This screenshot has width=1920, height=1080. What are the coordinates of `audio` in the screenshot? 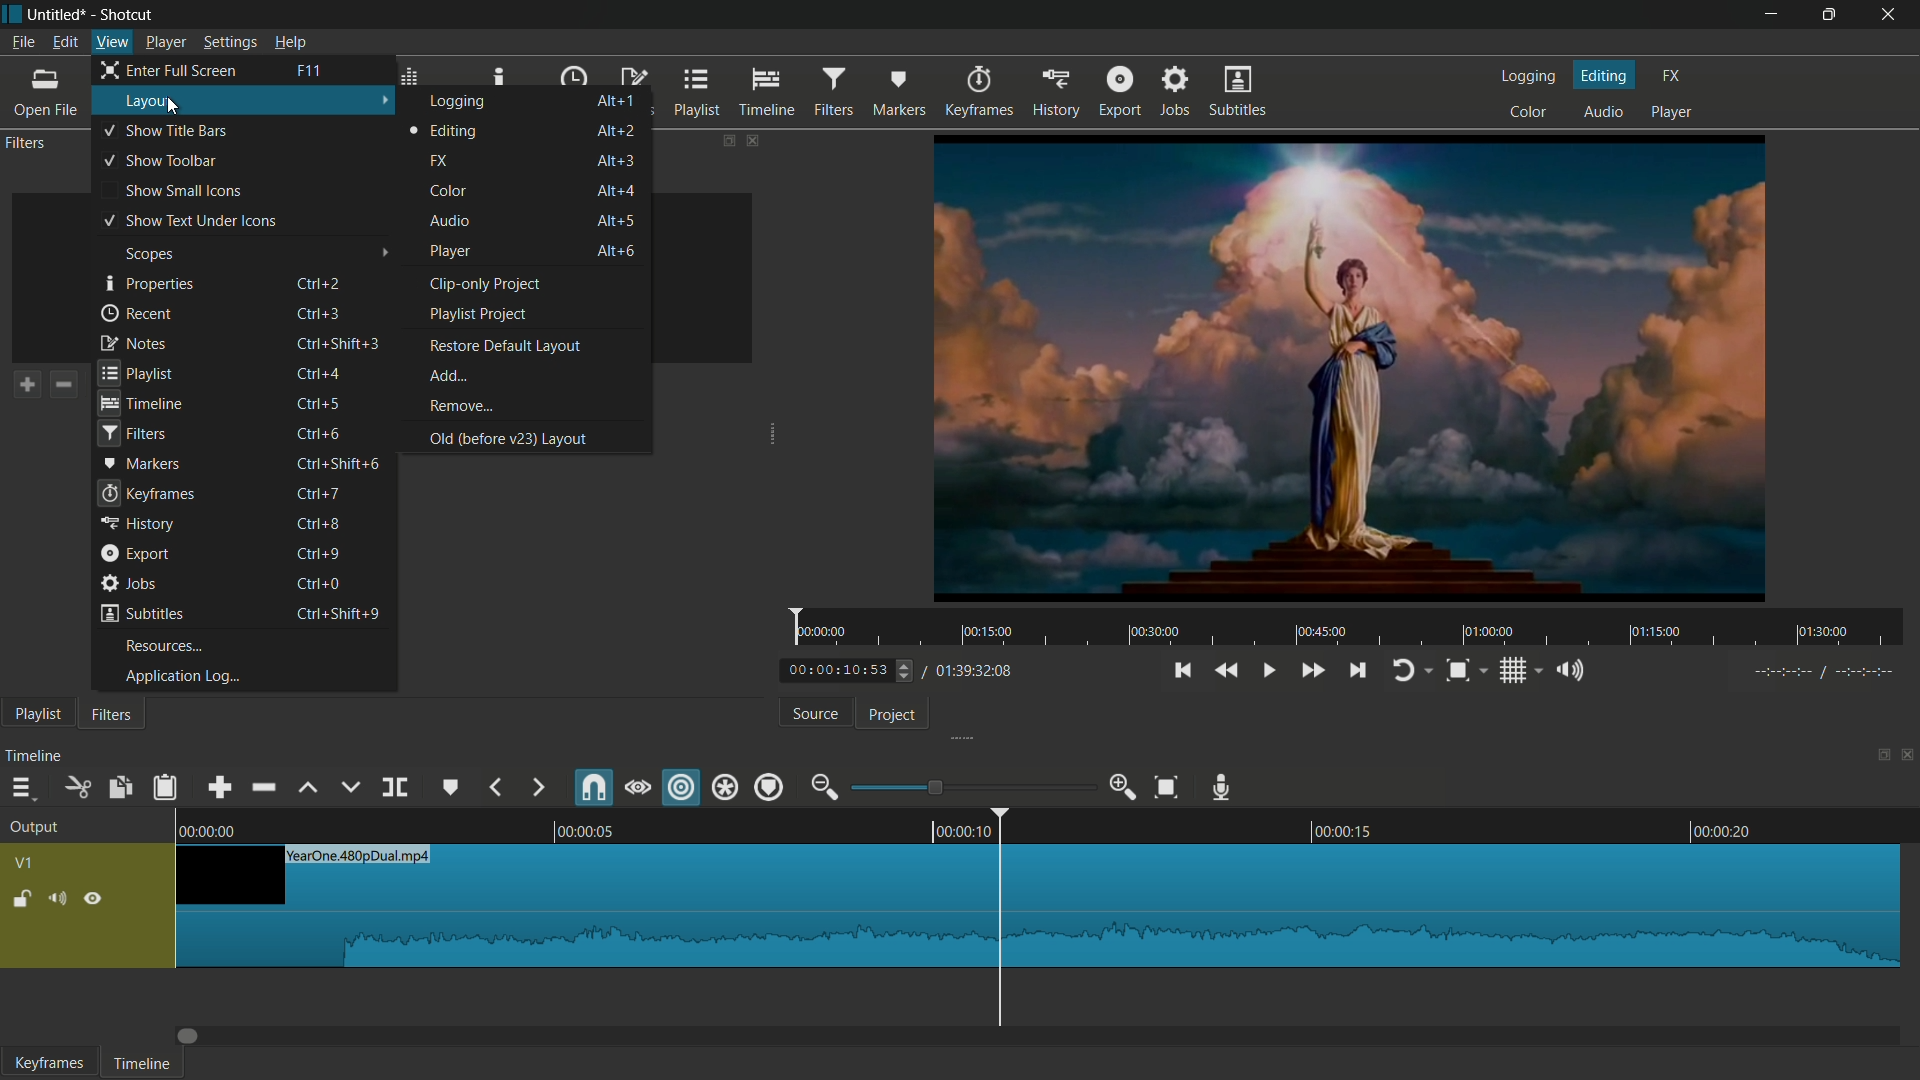 It's located at (449, 220).